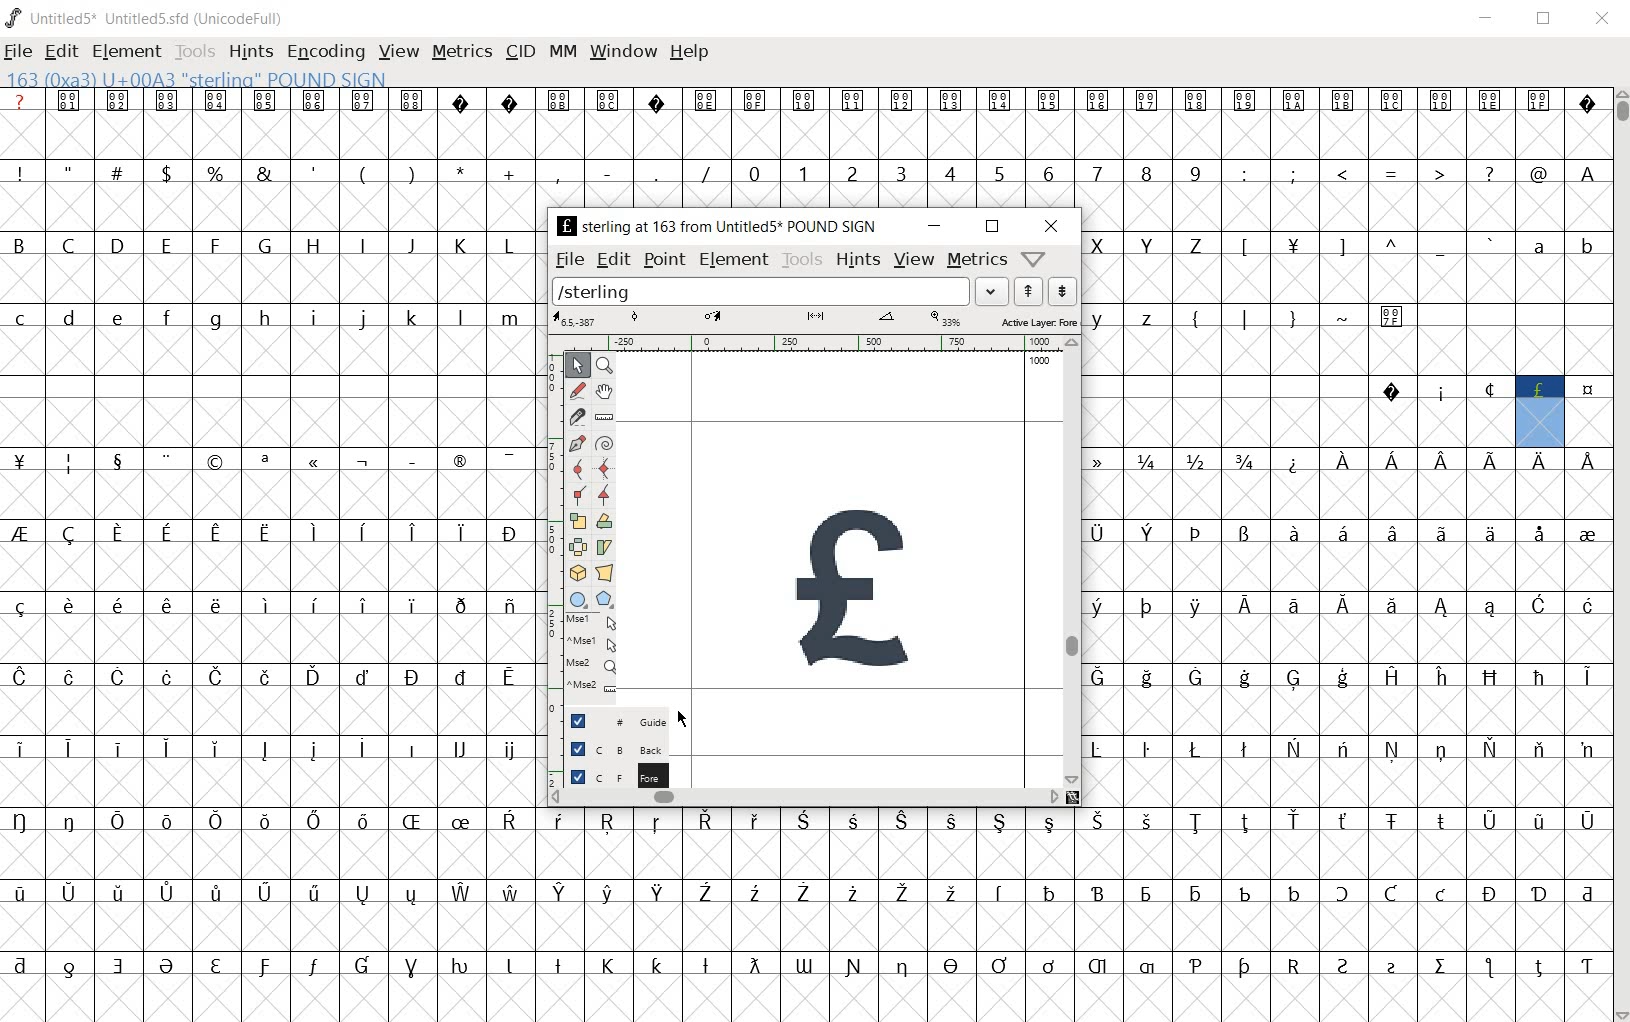  Describe the element at coordinates (520, 53) in the screenshot. I see `CID` at that location.